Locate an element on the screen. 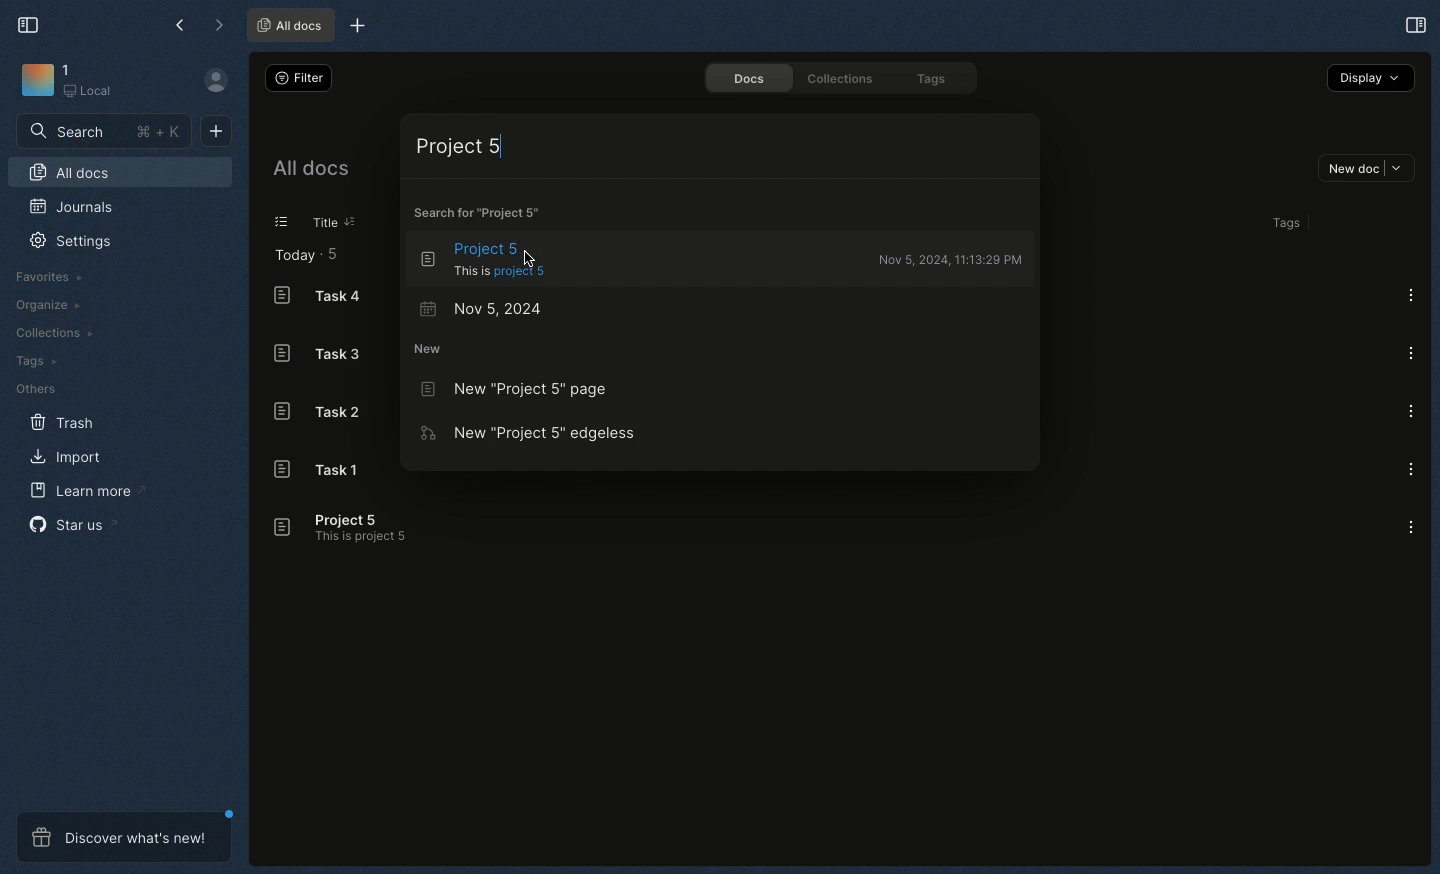  Task 1 is located at coordinates (321, 470).